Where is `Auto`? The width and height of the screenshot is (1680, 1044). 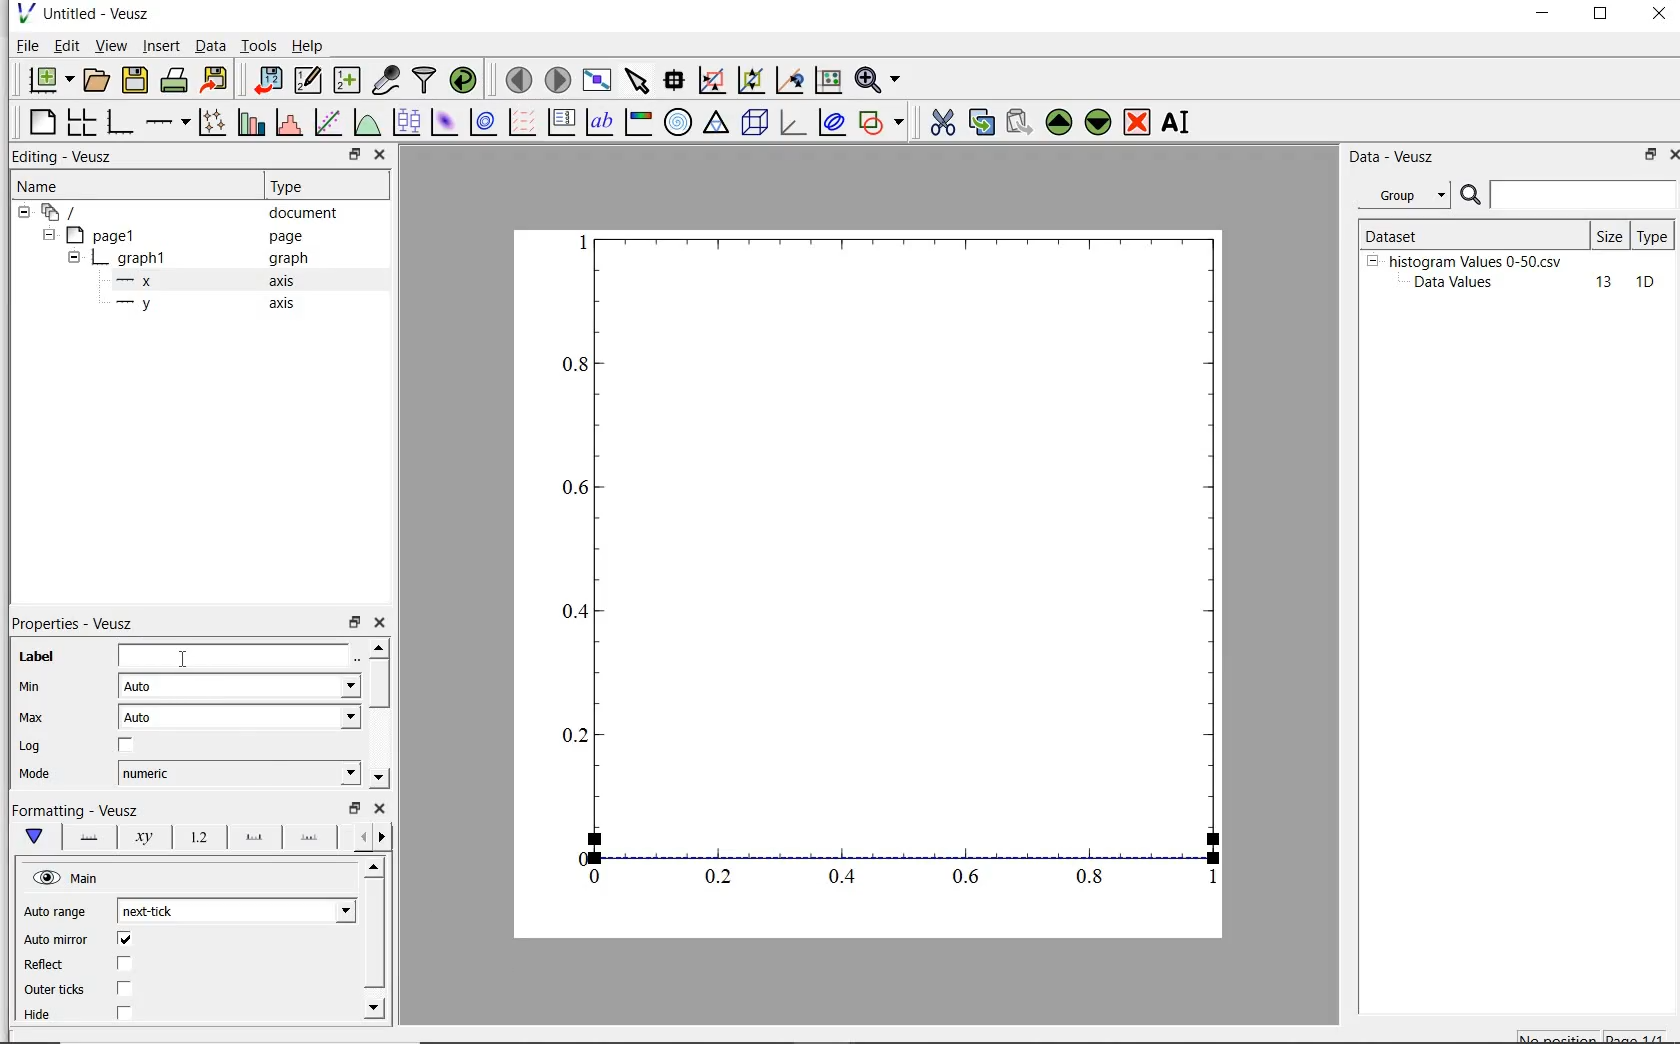
Auto is located at coordinates (239, 686).